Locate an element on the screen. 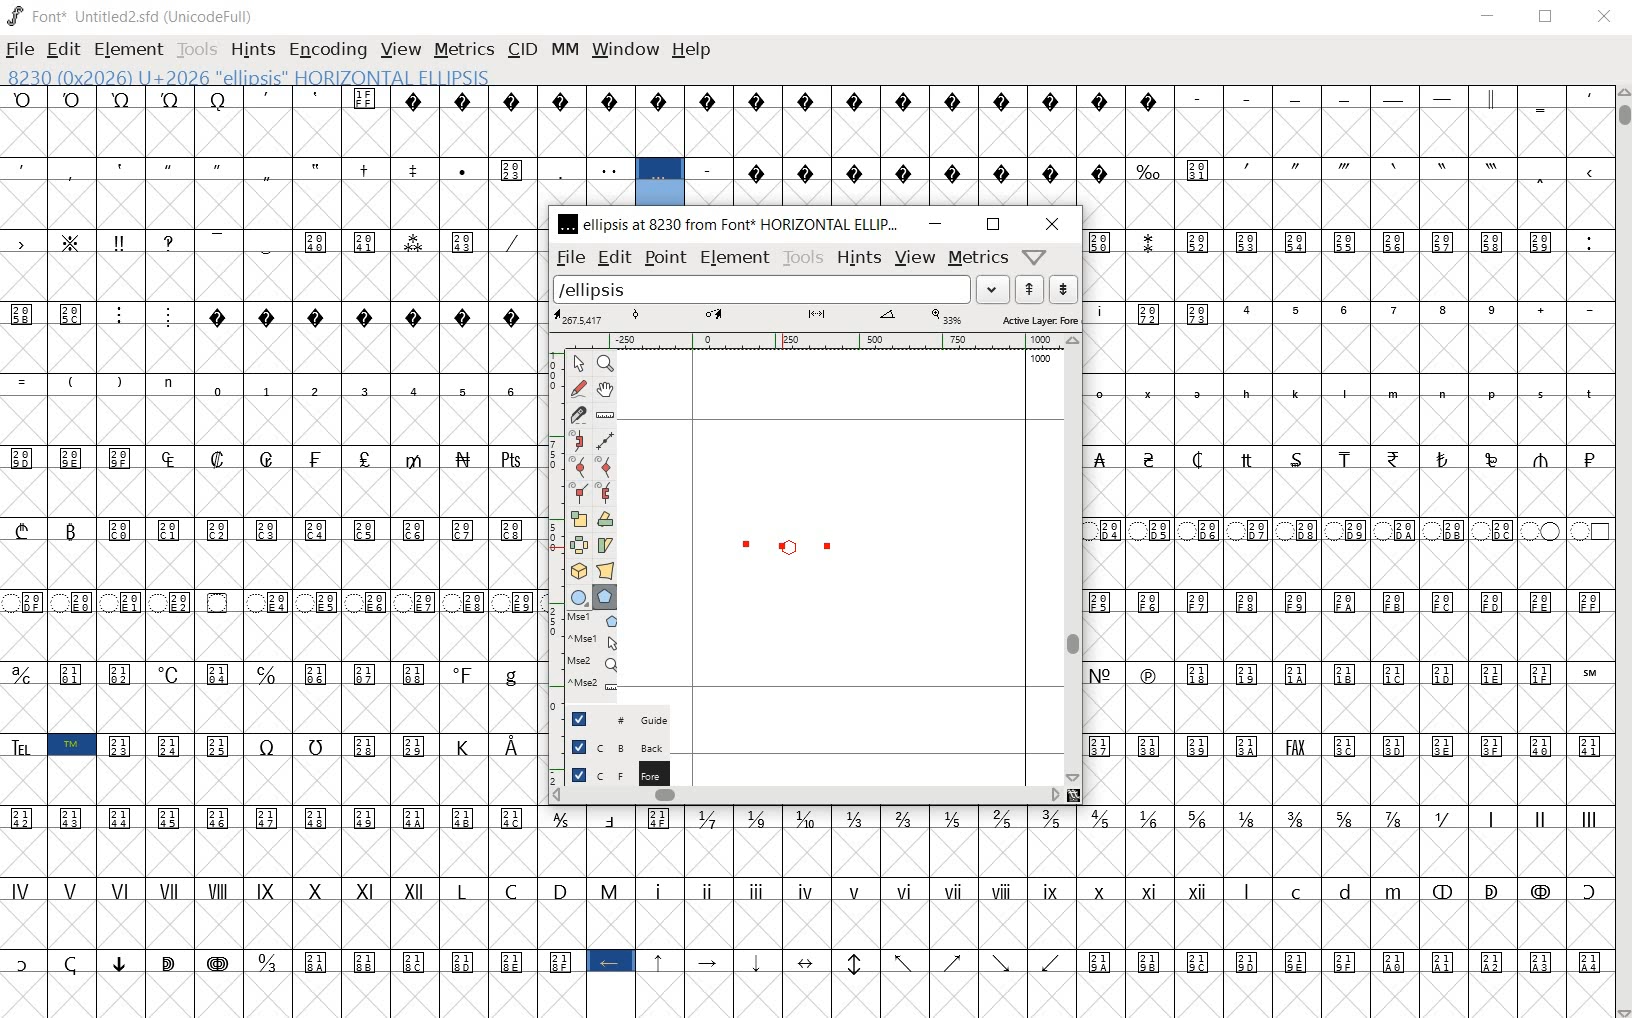 The height and width of the screenshot is (1018, 1632). background is located at coordinates (611, 745).